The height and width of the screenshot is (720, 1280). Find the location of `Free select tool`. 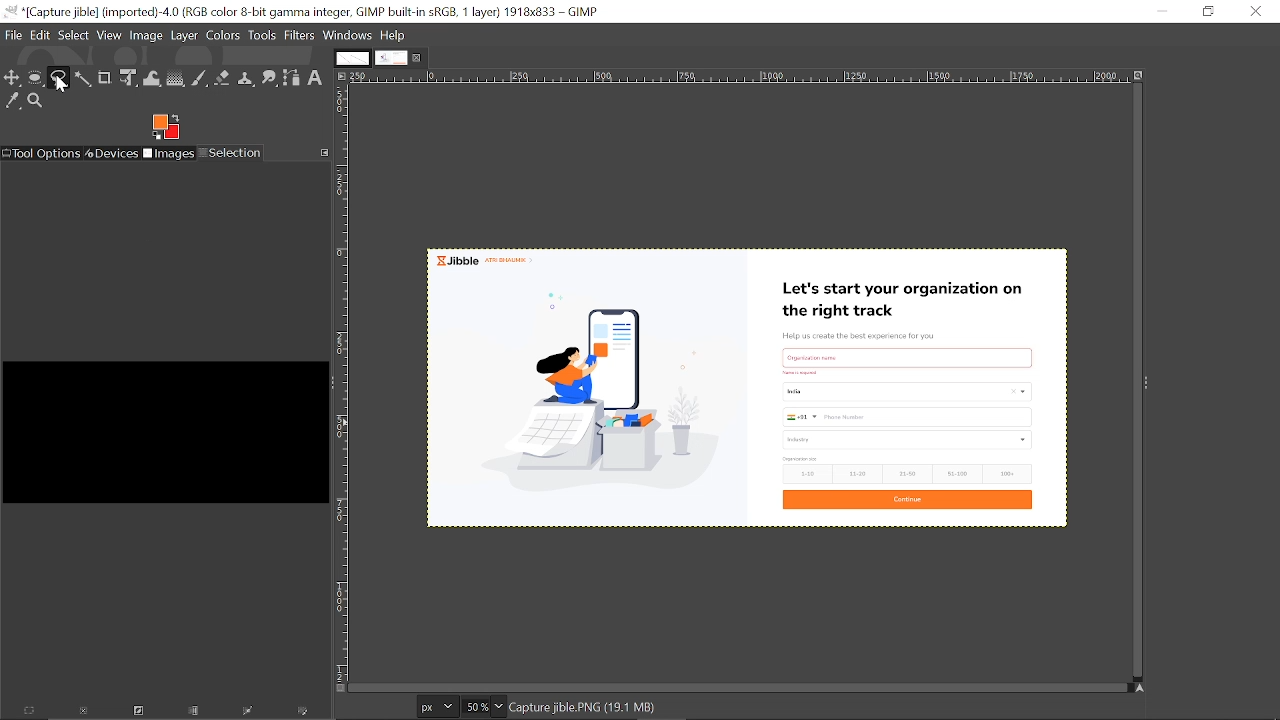

Free select tool is located at coordinates (59, 78).